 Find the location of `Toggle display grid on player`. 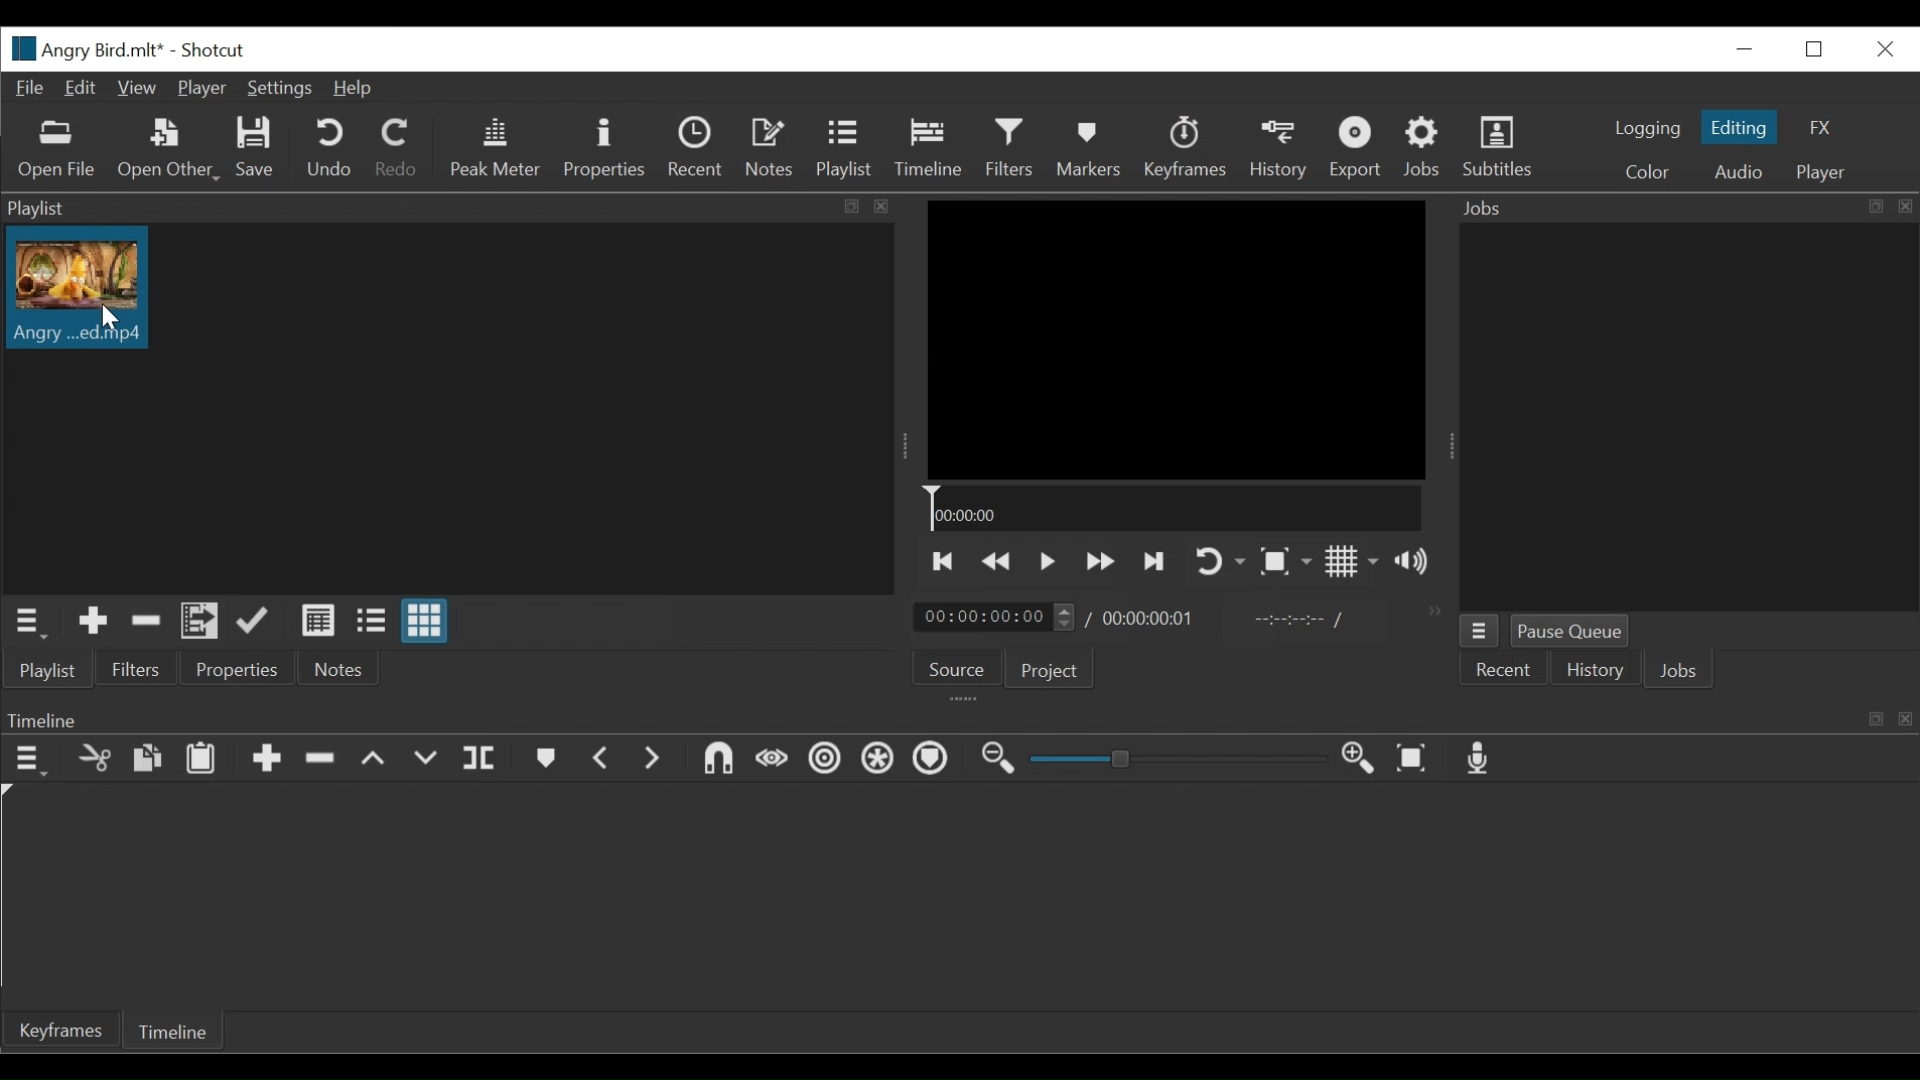

Toggle display grid on player is located at coordinates (1355, 564).